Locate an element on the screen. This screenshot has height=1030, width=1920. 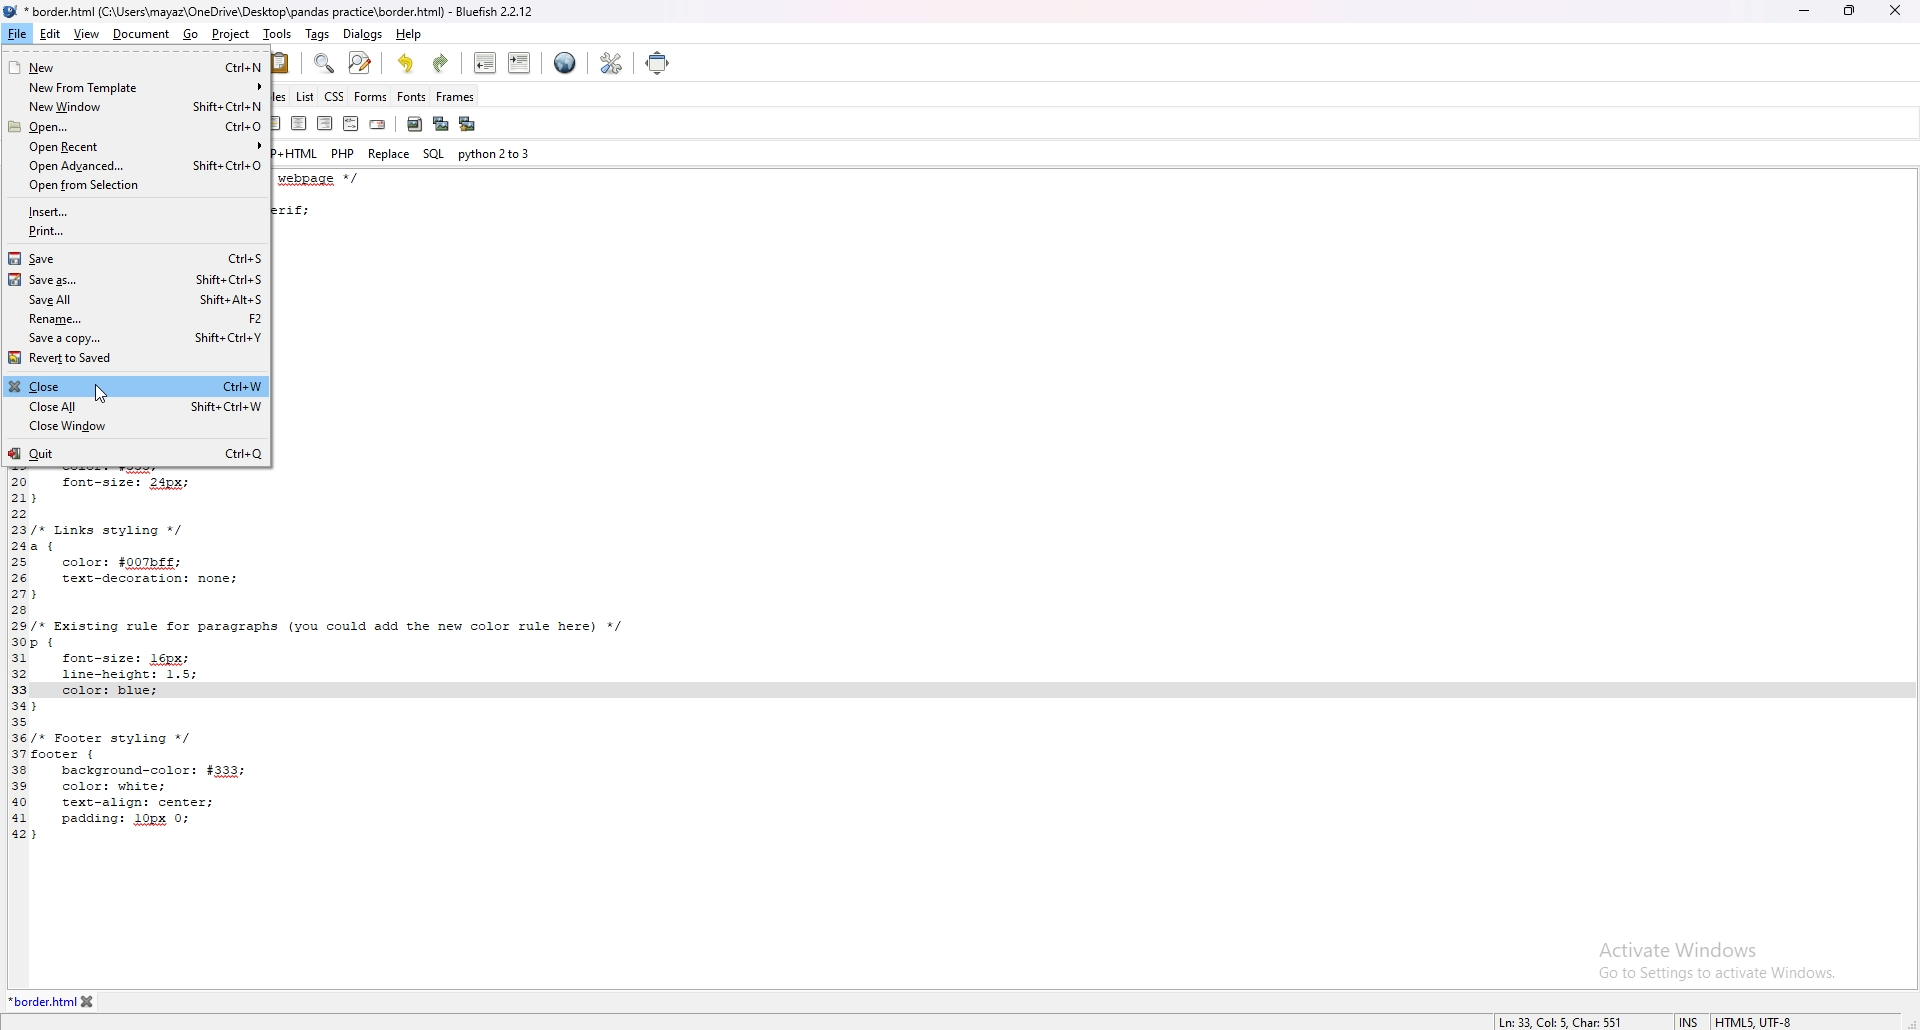
help is located at coordinates (408, 34).